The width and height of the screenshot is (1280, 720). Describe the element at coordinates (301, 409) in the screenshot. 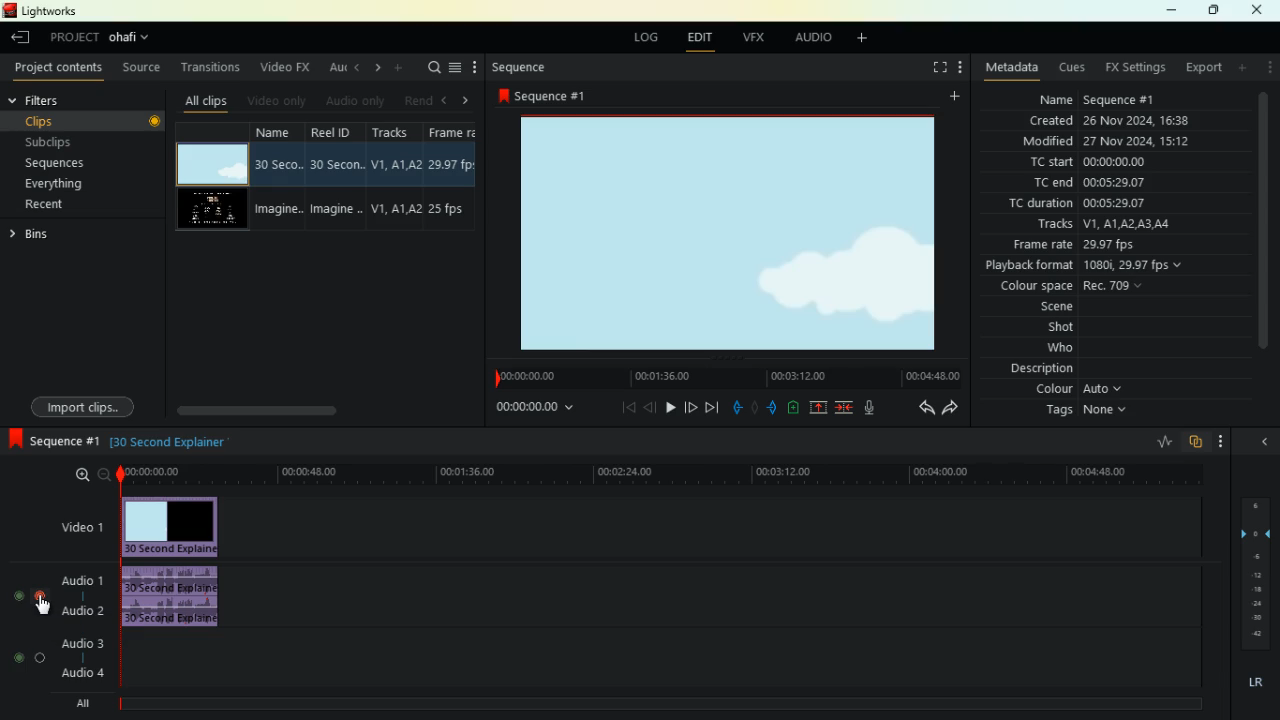

I see `scroll bar` at that location.